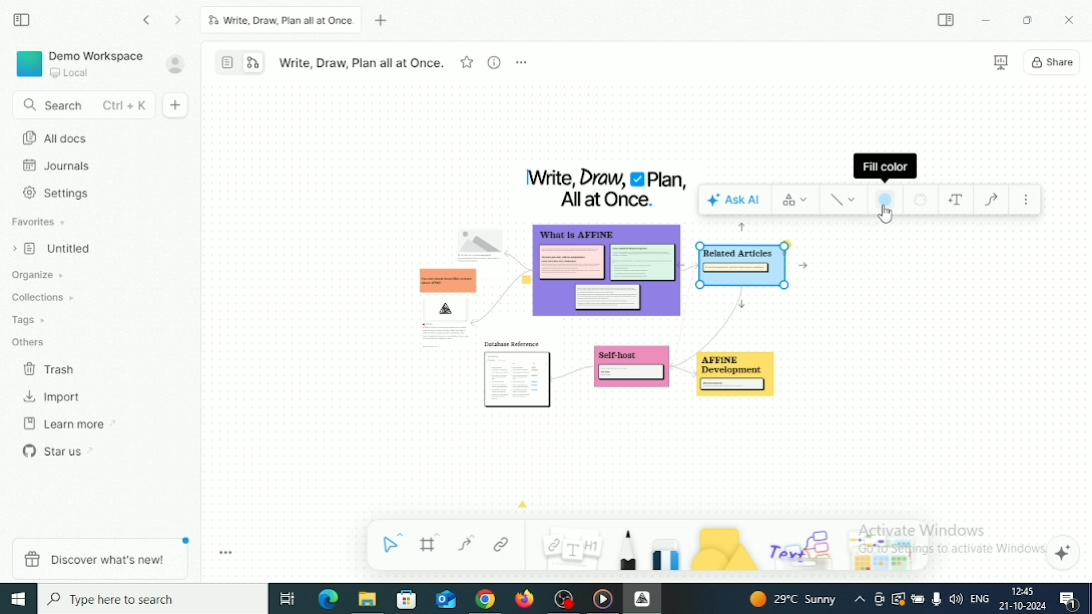  I want to click on Frame, so click(431, 543).